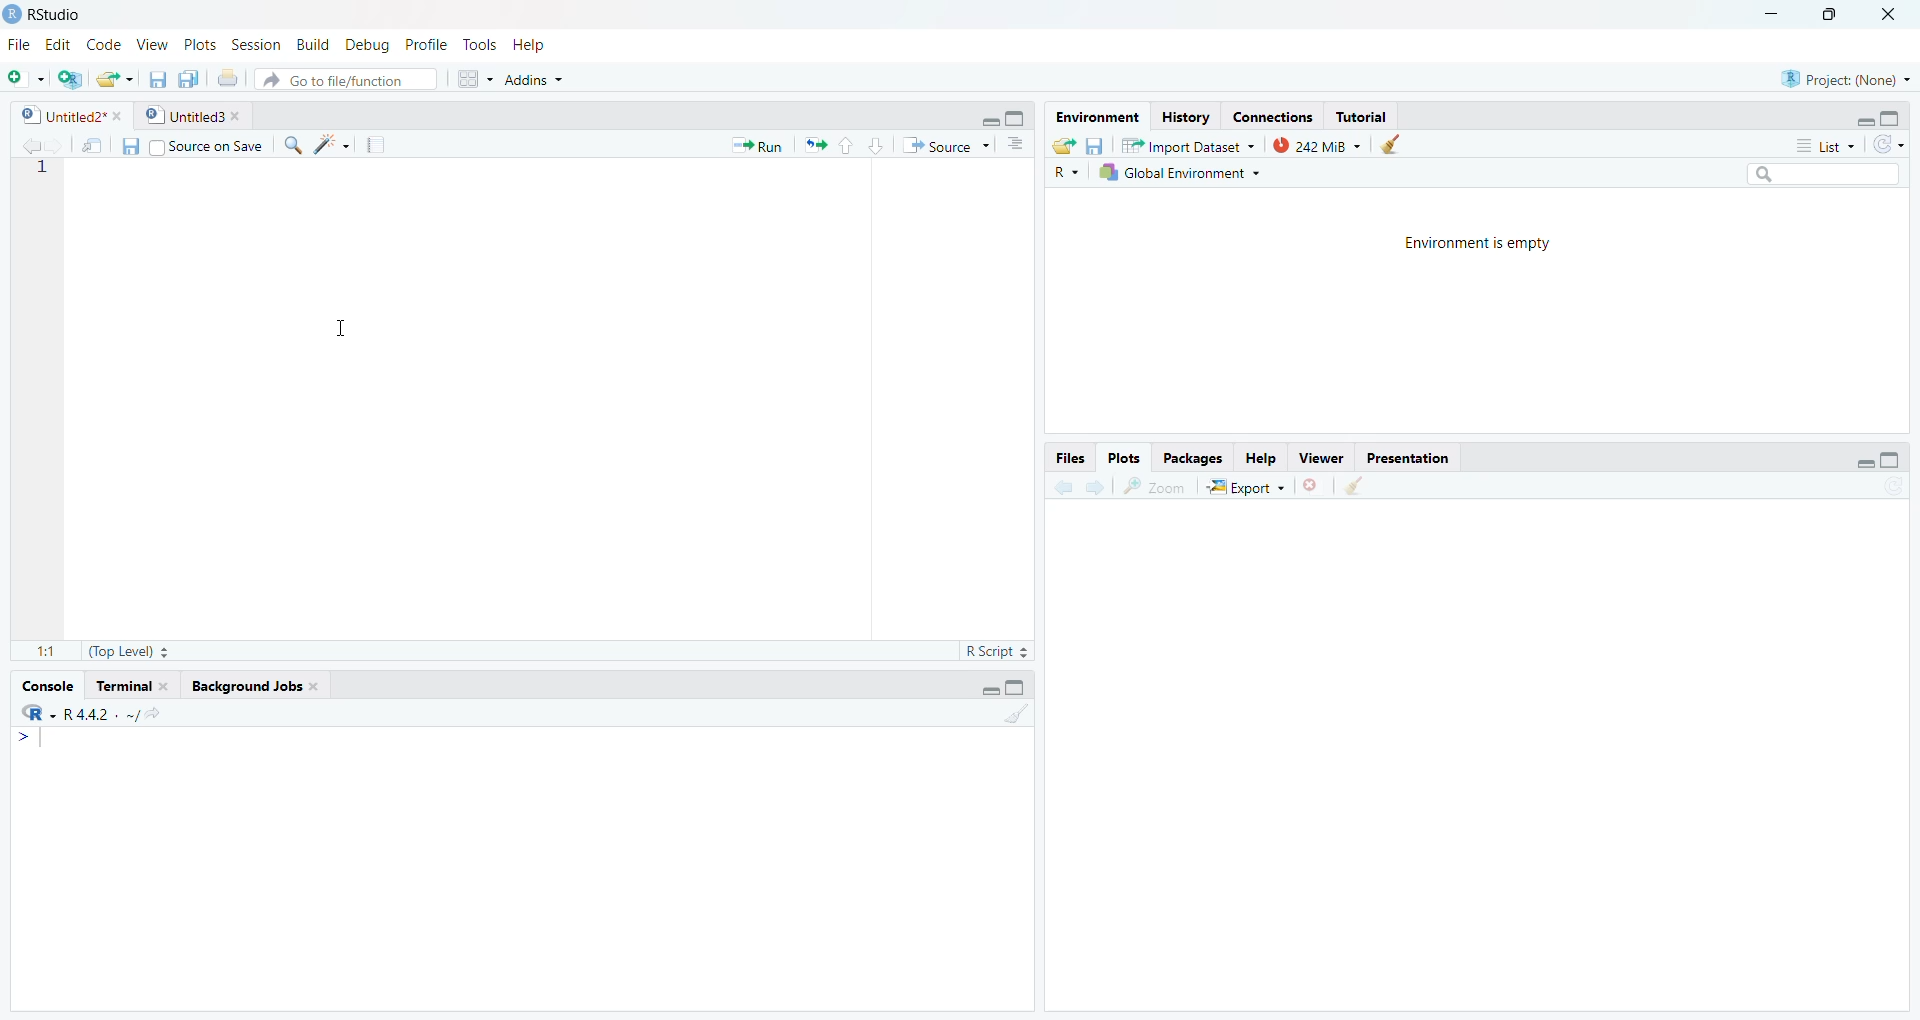 This screenshot has height=1020, width=1920. Describe the element at coordinates (948, 145) in the screenshot. I see `Source ` at that location.